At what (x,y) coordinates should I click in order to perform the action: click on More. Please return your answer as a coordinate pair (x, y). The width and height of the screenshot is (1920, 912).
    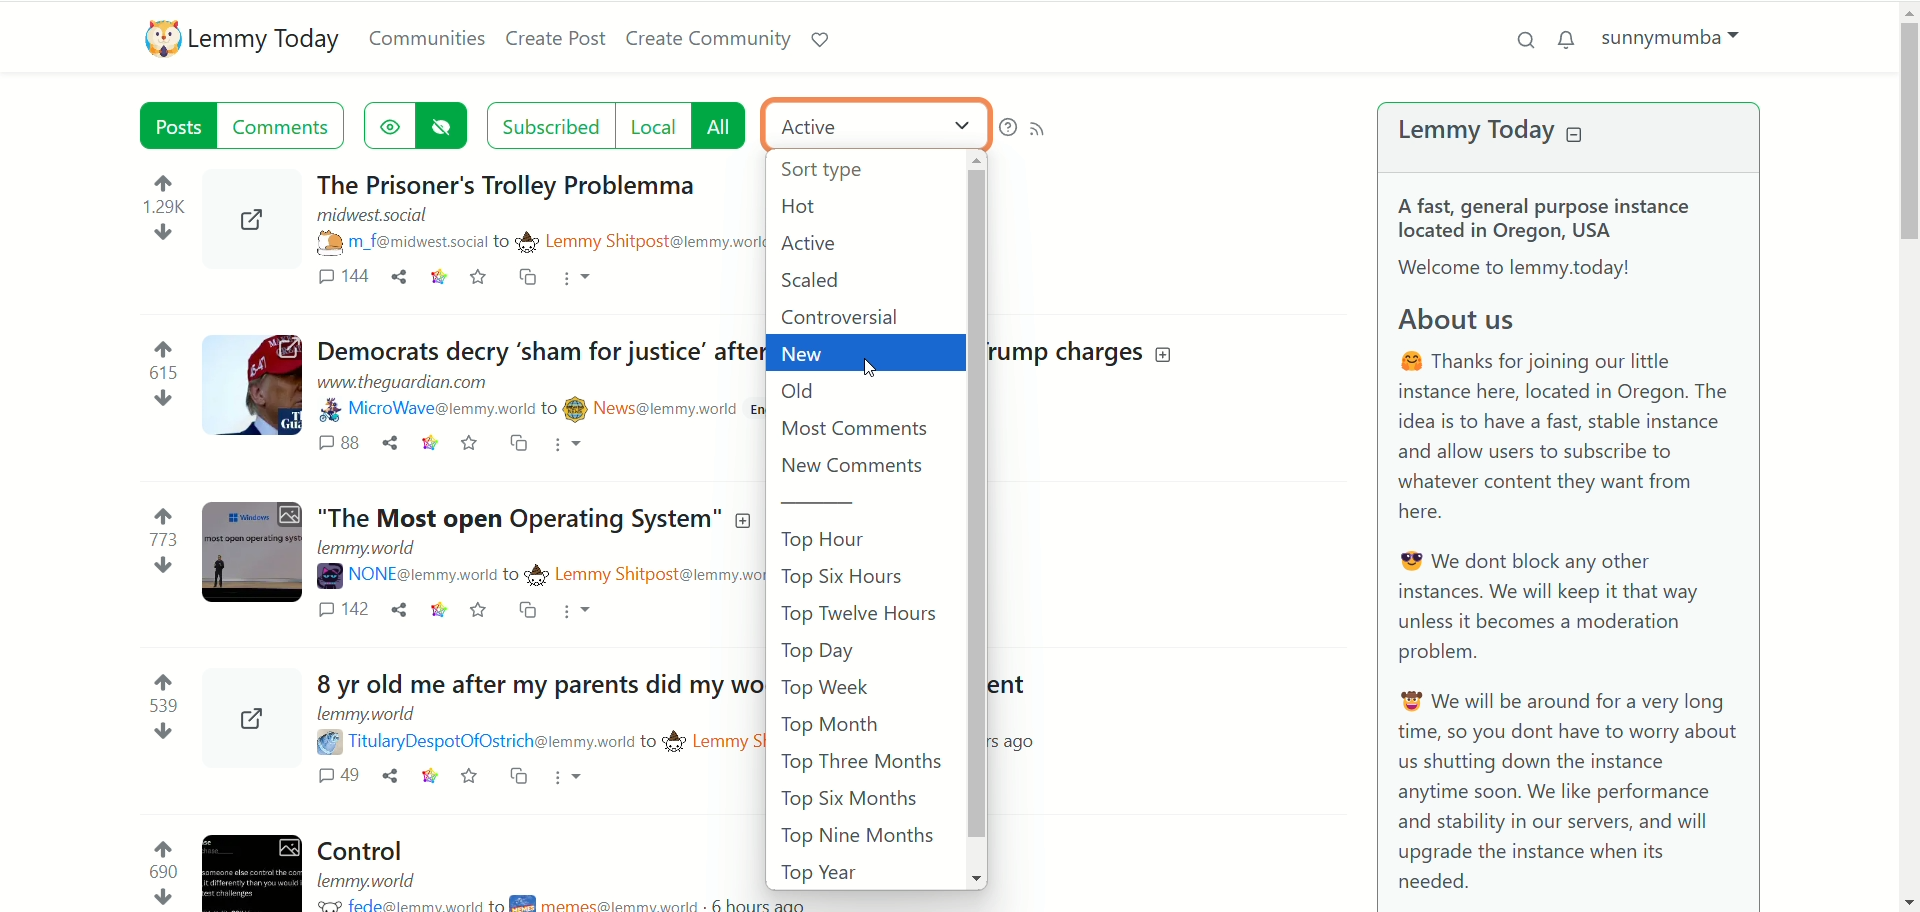
    Looking at the image, I should click on (581, 612).